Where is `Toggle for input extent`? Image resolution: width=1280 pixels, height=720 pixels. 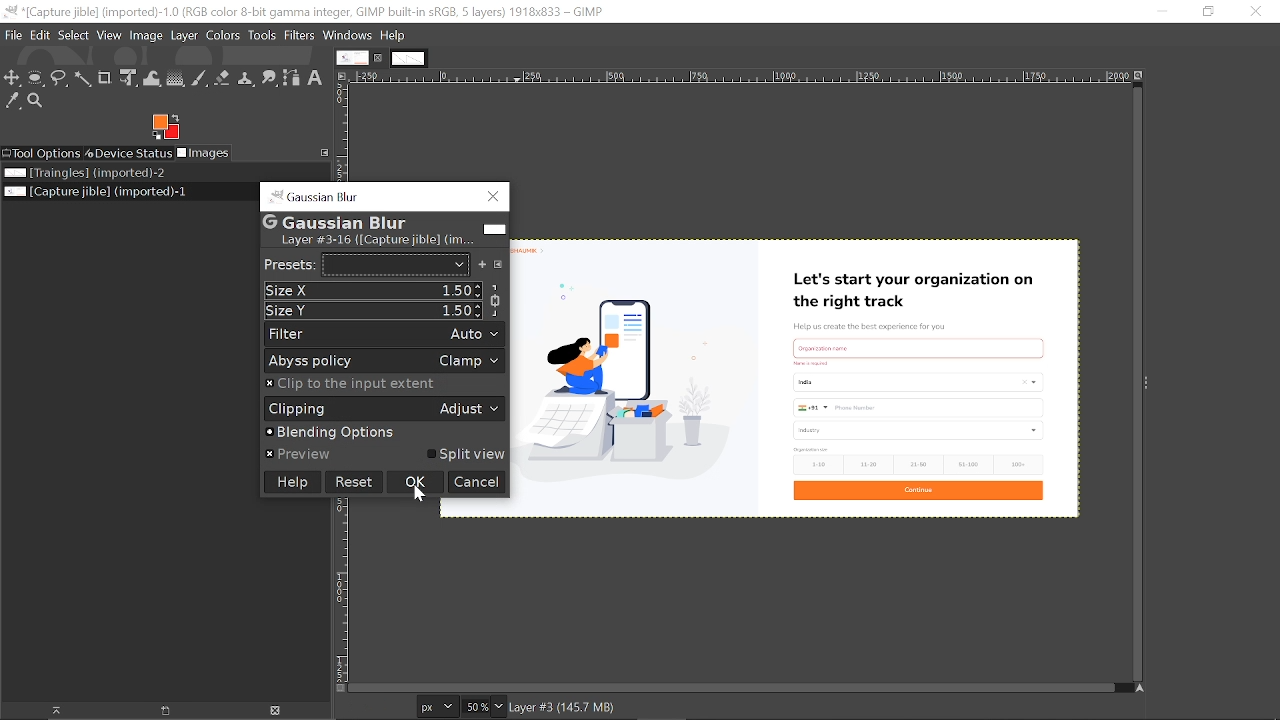 Toggle for input extent is located at coordinates (352, 384).